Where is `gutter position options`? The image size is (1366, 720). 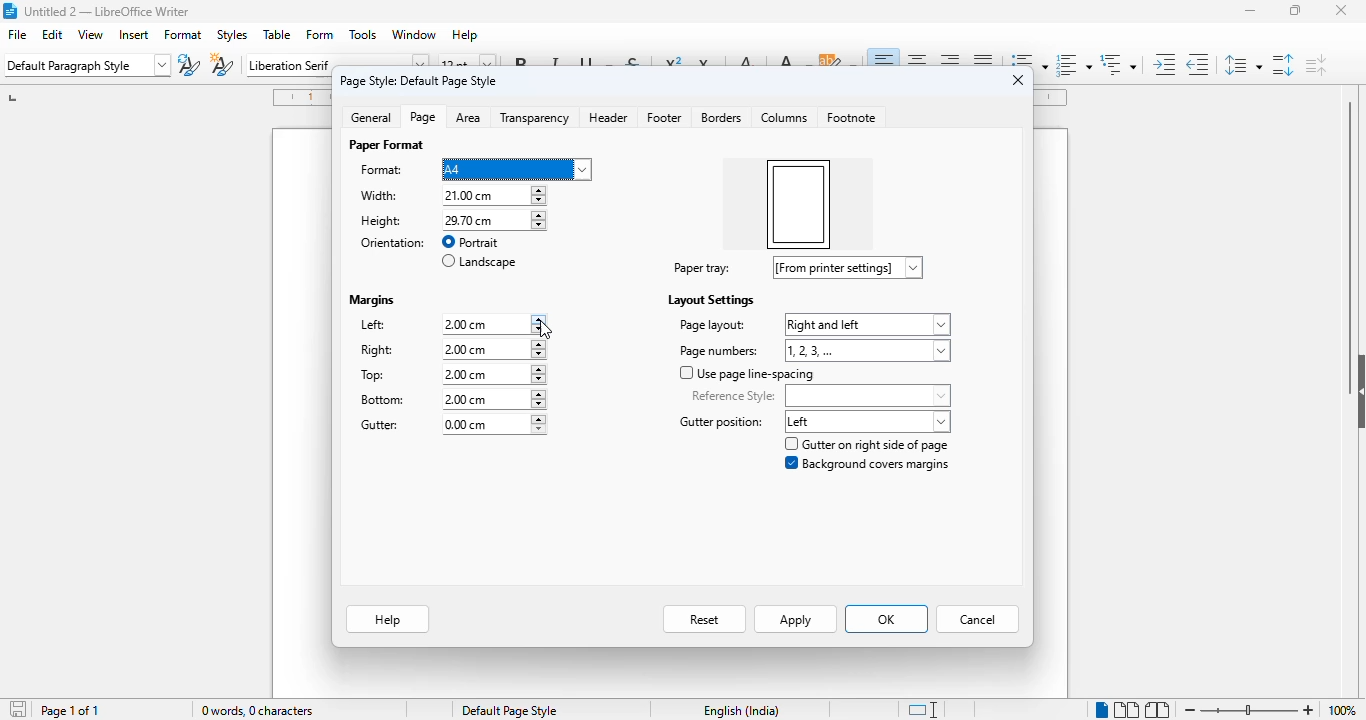 gutter position options is located at coordinates (866, 422).